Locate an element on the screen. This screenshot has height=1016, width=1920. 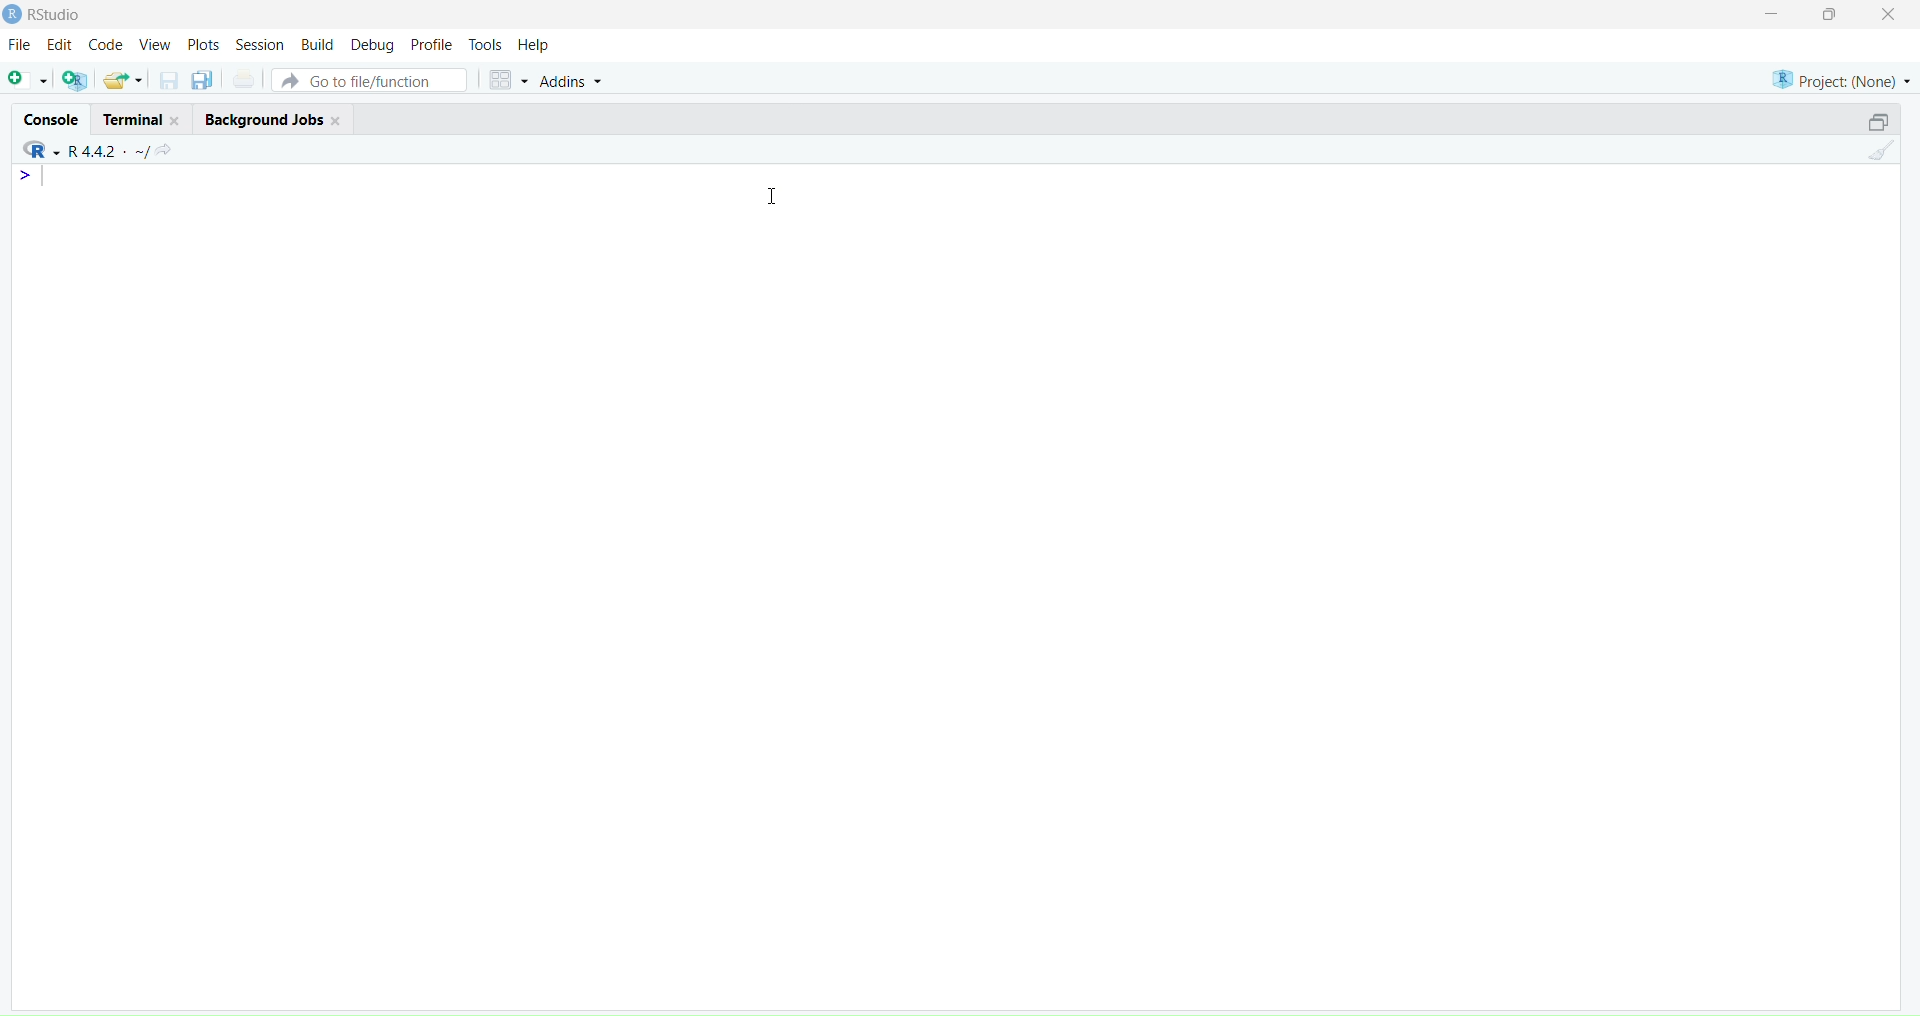
grid view is located at coordinates (504, 83).